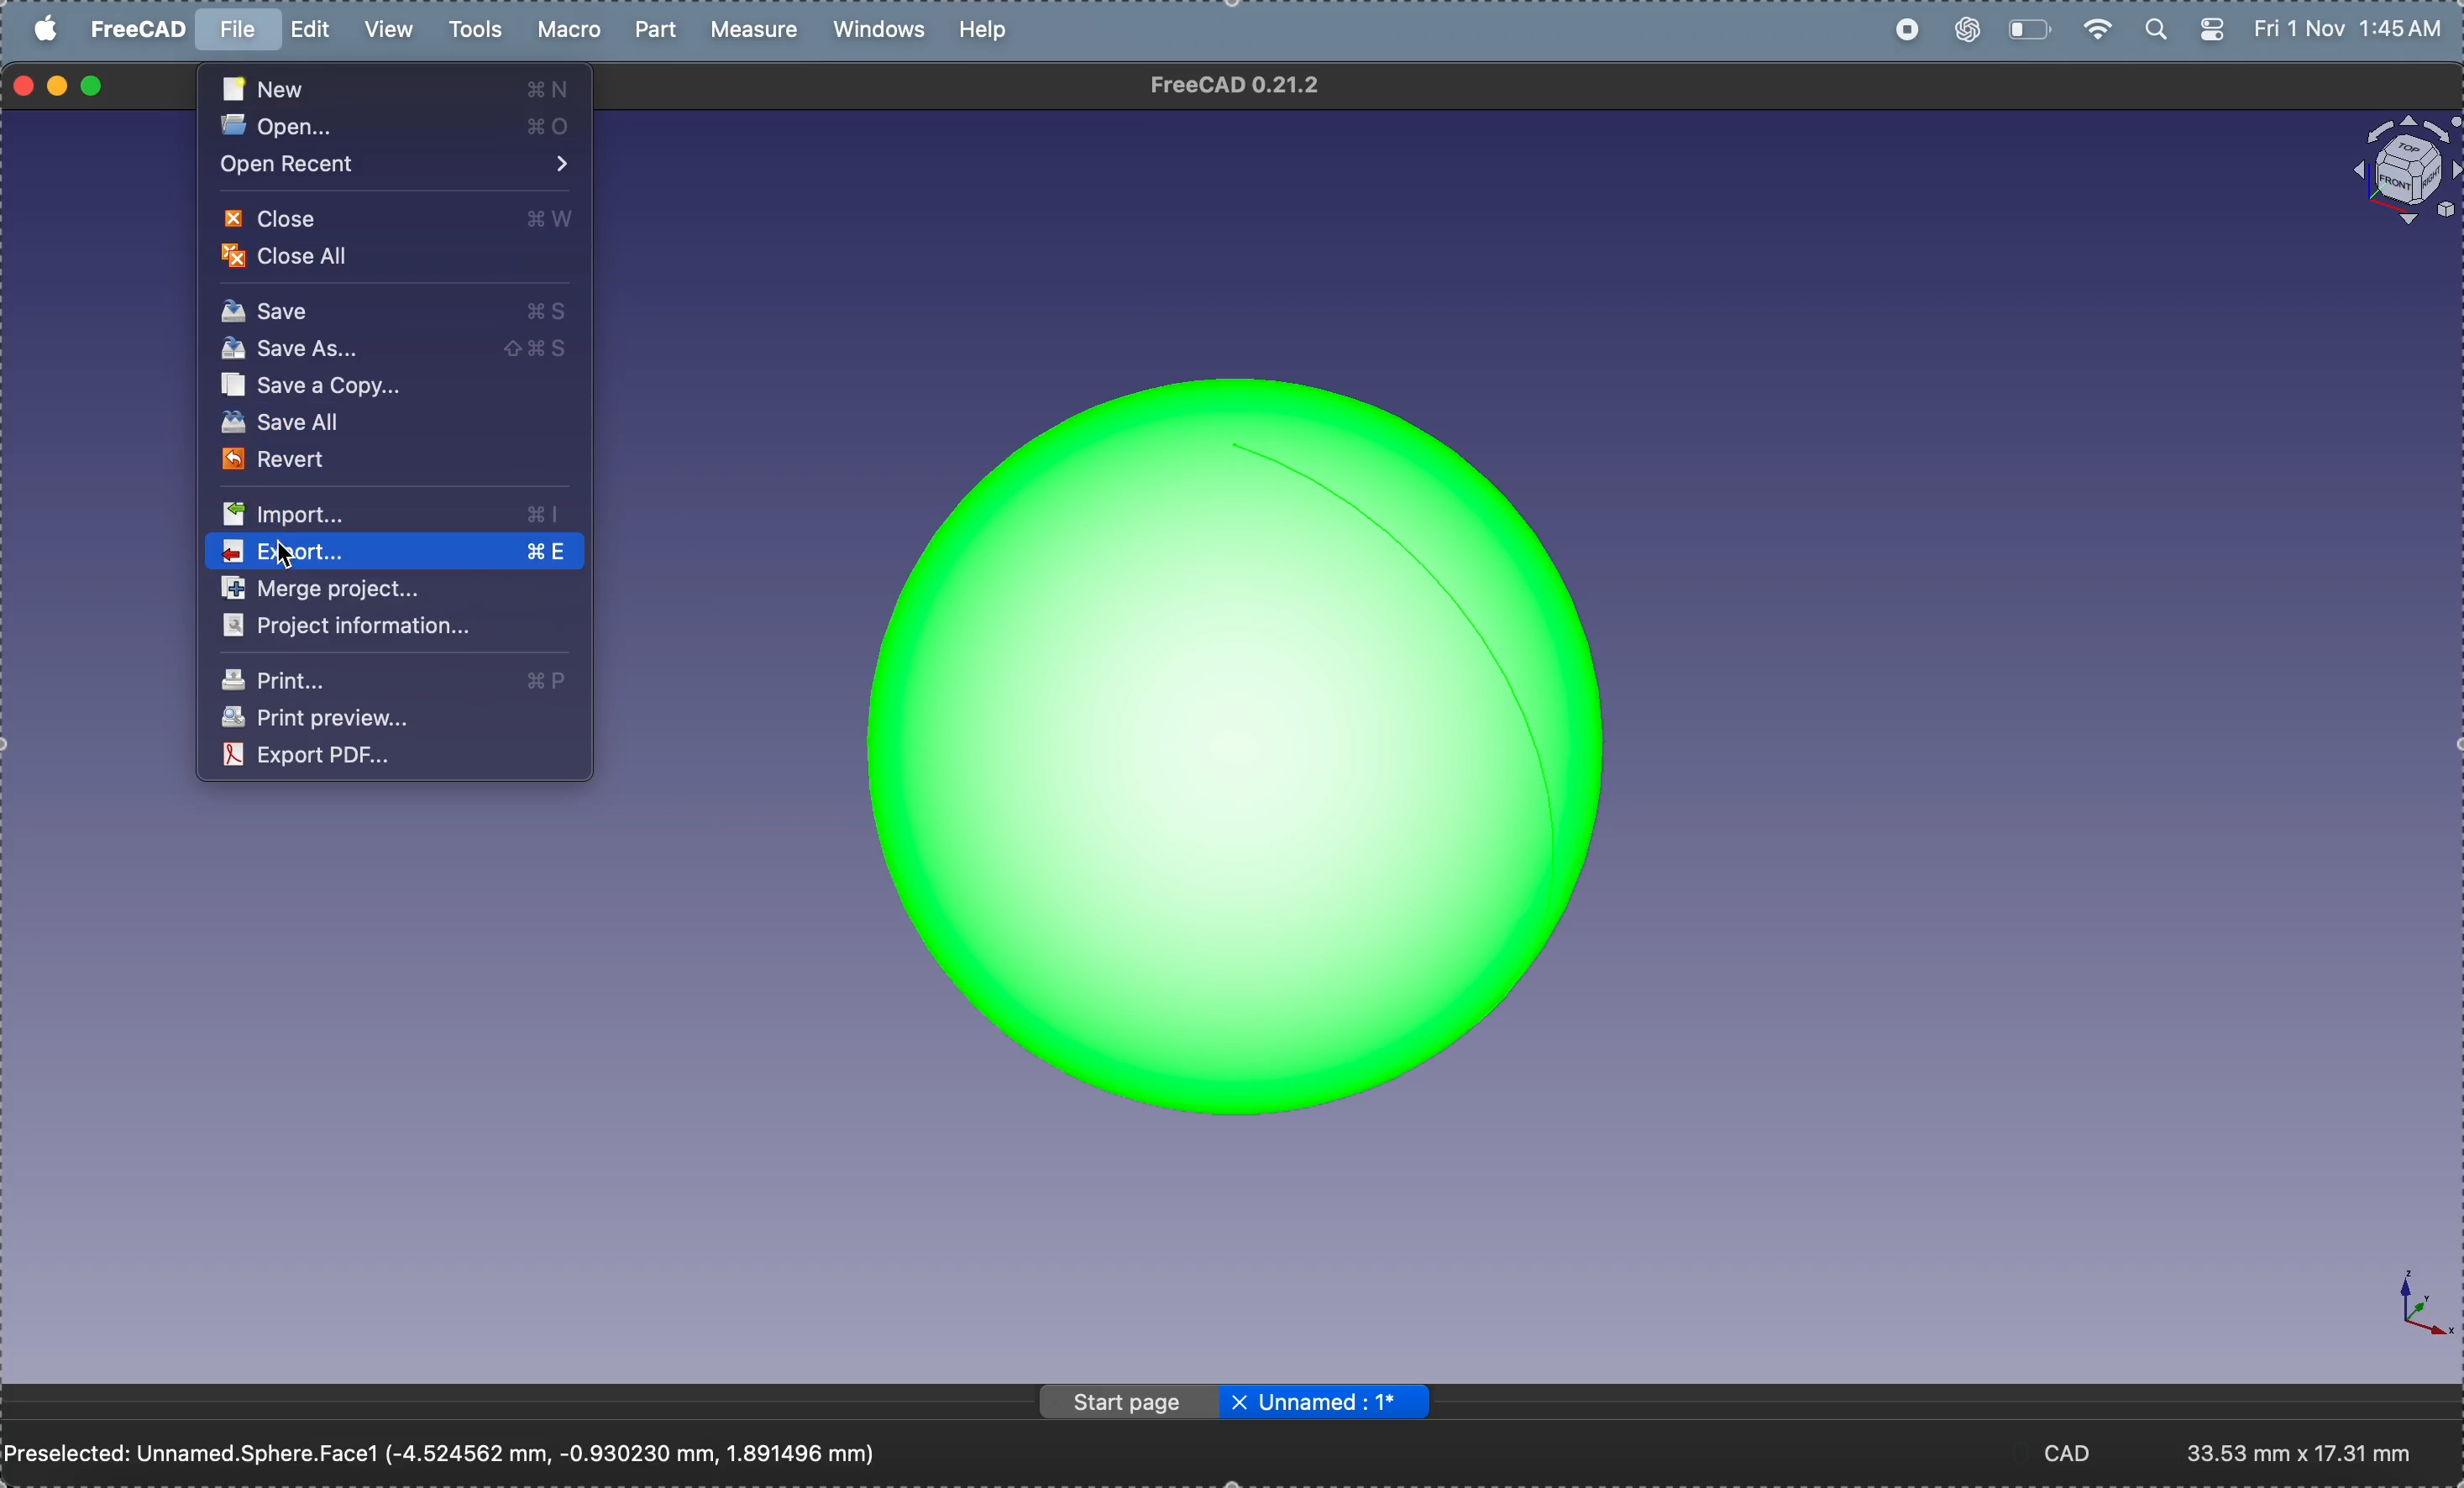  What do you see at coordinates (241, 35) in the screenshot?
I see `file` at bounding box center [241, 35].